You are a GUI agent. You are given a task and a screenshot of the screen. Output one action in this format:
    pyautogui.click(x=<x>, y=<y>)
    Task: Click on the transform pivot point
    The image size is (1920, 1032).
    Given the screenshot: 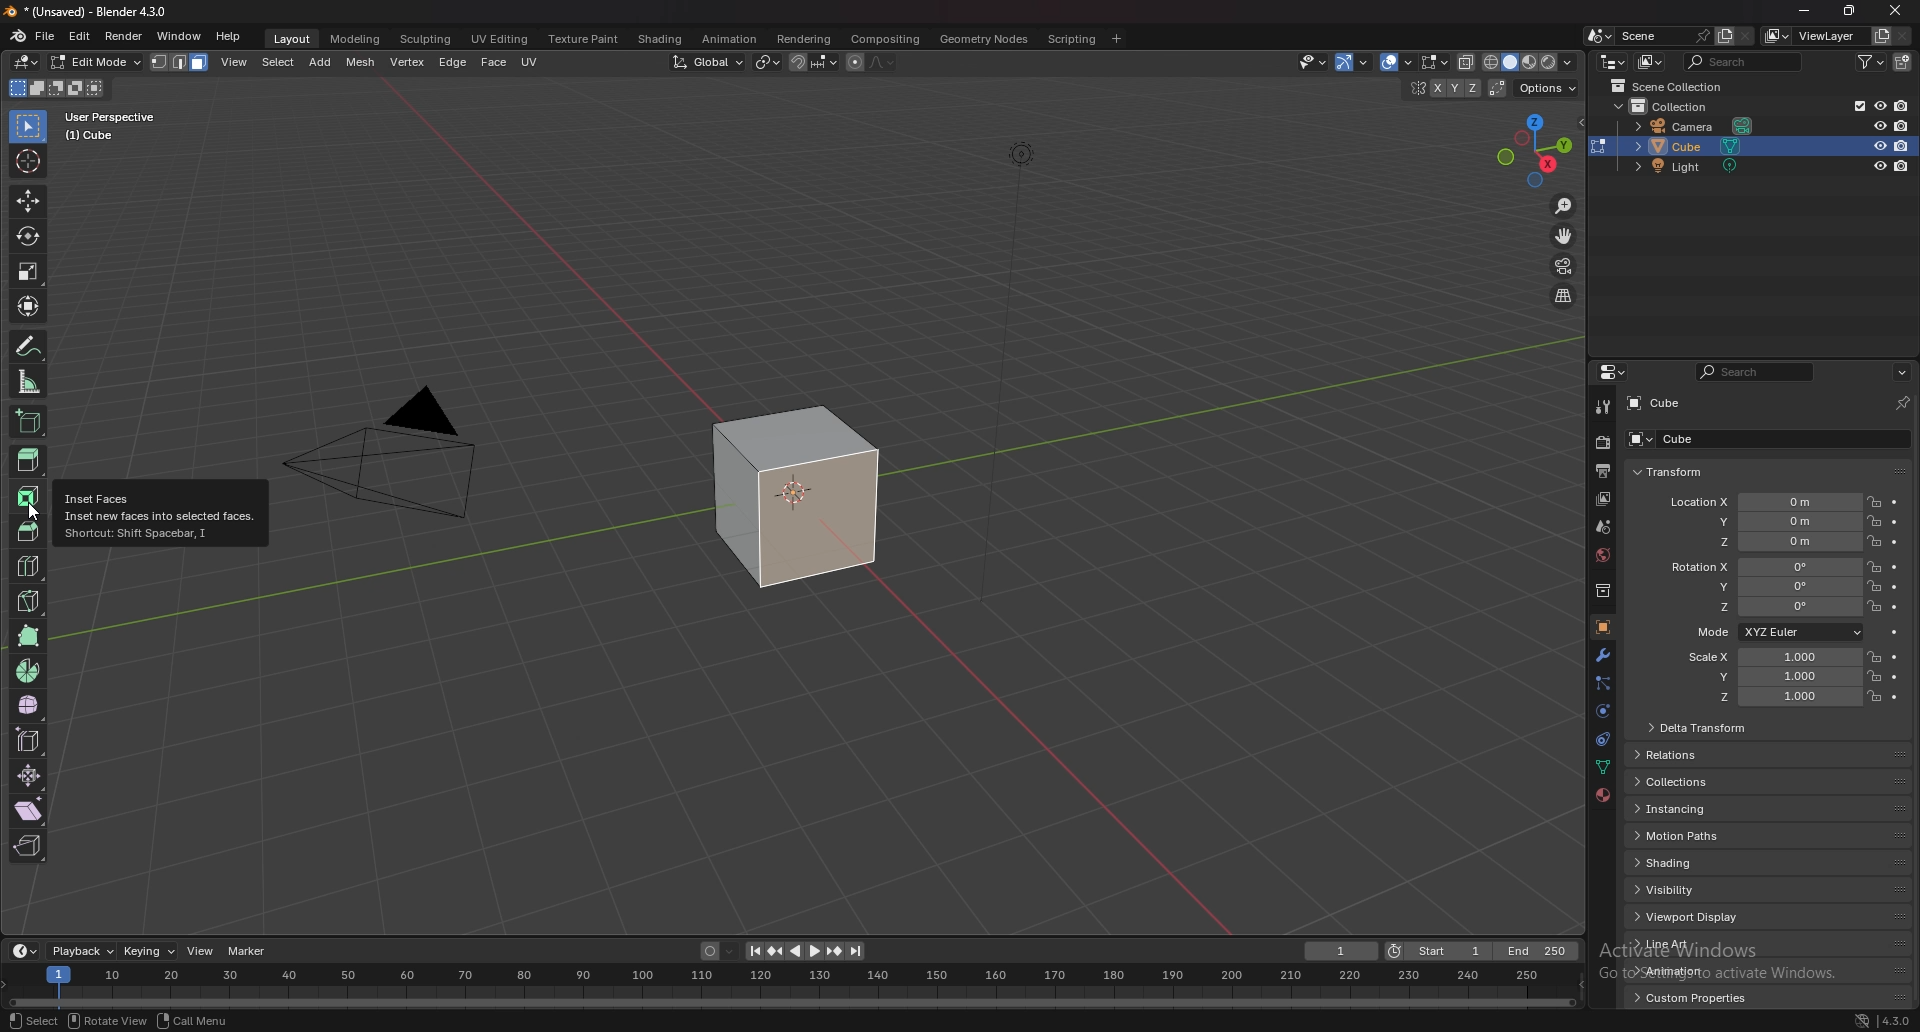 What is the action you would take?
    pyautogui.click(x=768, y=62)
    